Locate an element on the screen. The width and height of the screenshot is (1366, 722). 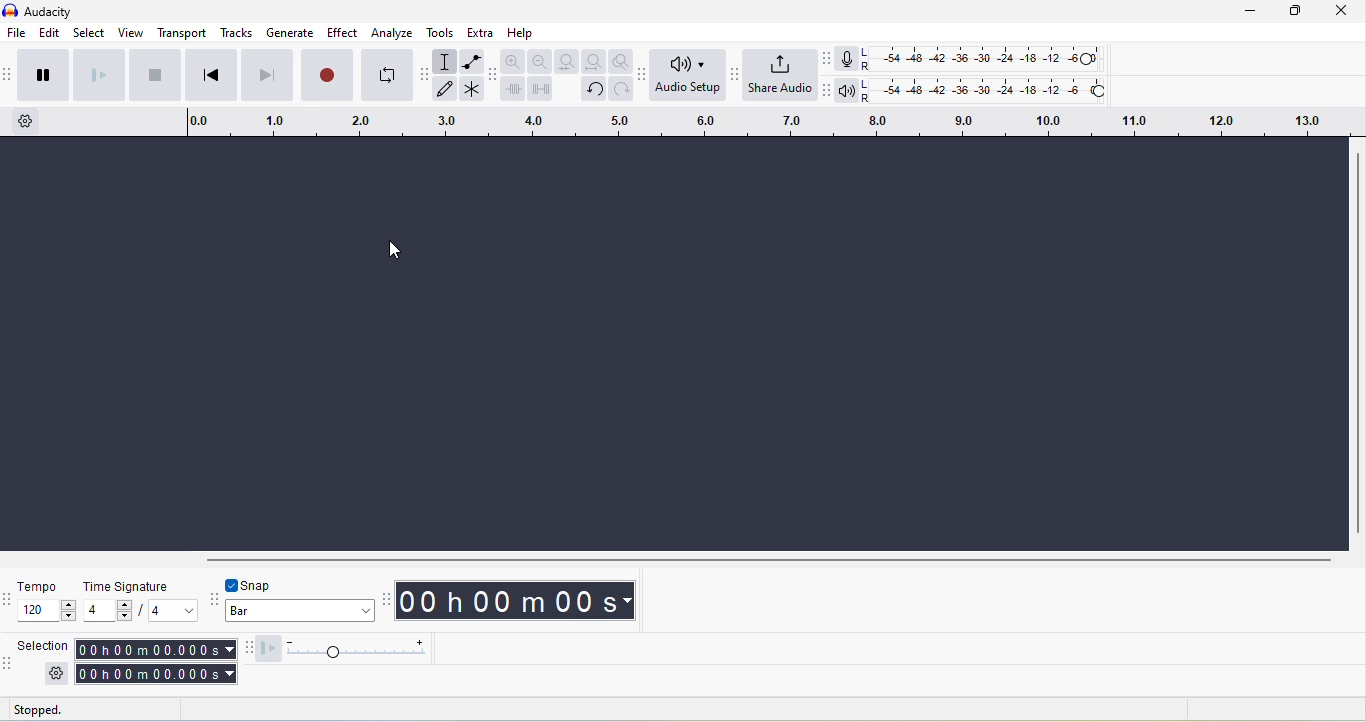
bar is located at coordinates (307, 613).